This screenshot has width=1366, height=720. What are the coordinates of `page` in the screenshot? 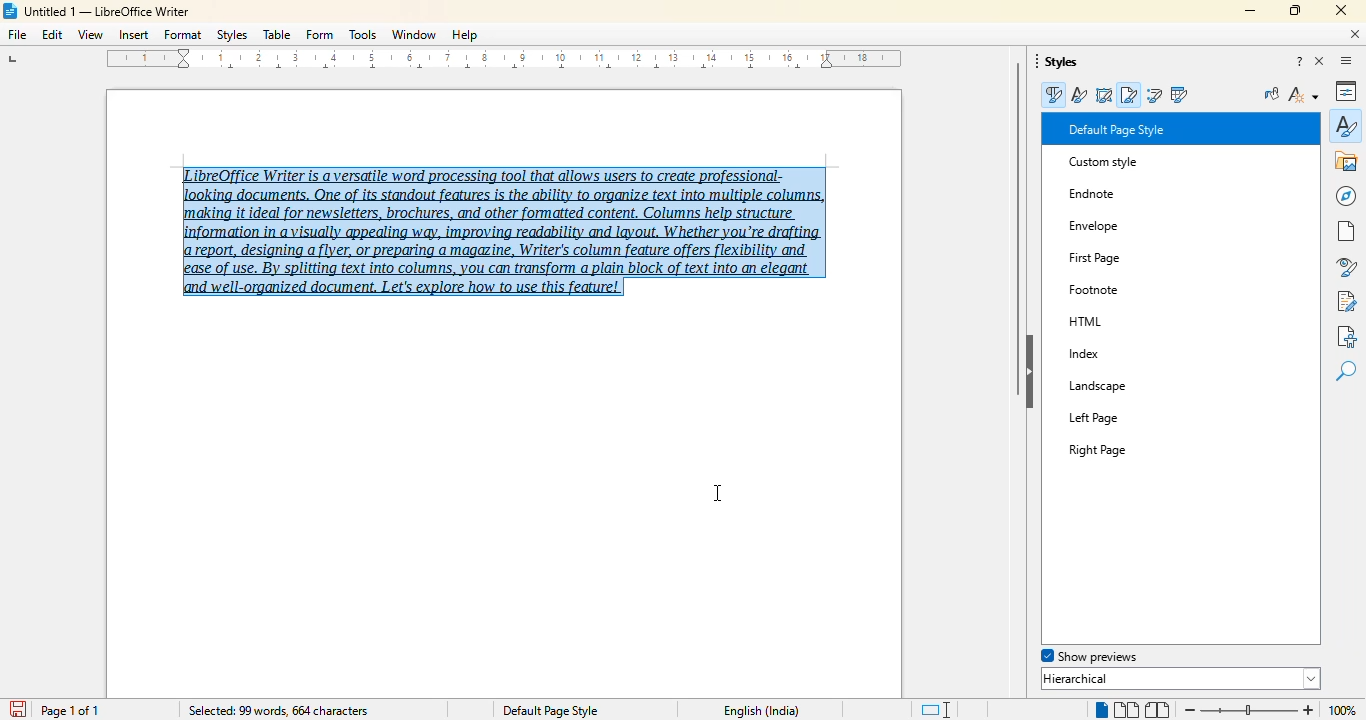 It's located at (1342, 229).